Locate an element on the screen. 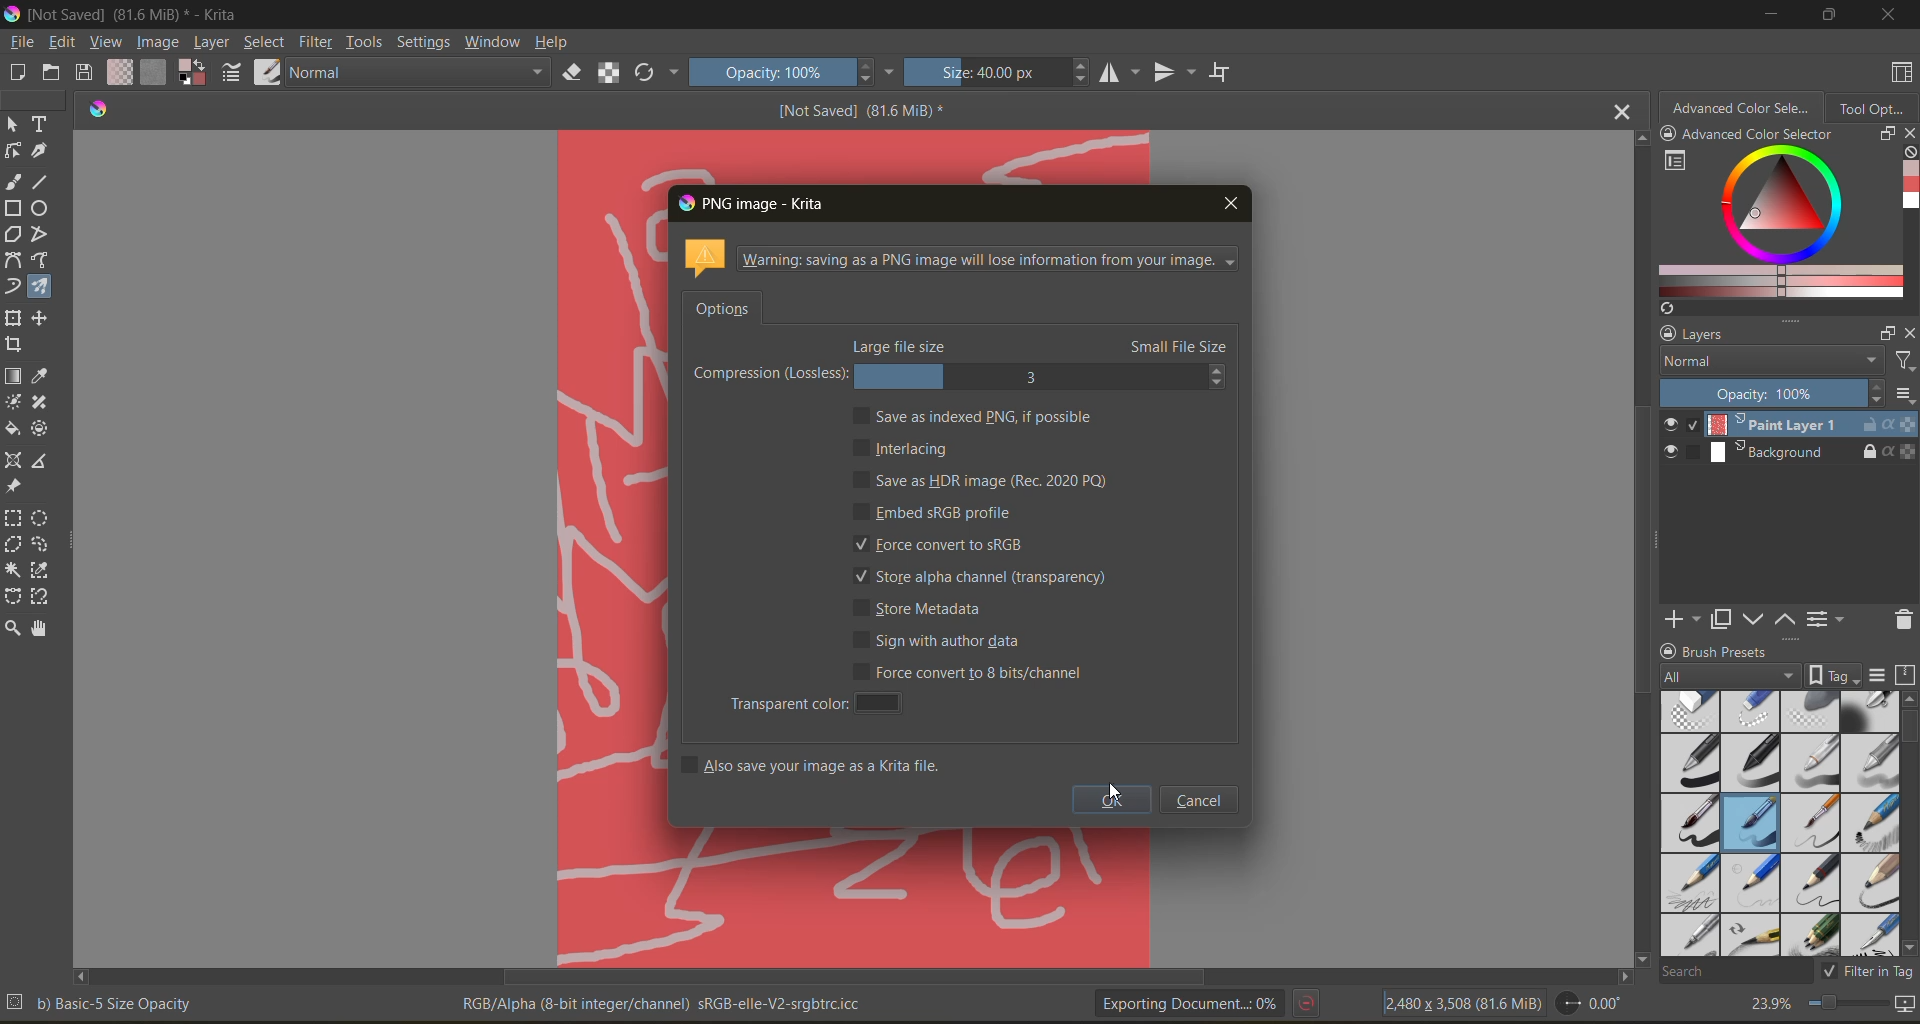  cancel is located at coordinates (1198, 800).